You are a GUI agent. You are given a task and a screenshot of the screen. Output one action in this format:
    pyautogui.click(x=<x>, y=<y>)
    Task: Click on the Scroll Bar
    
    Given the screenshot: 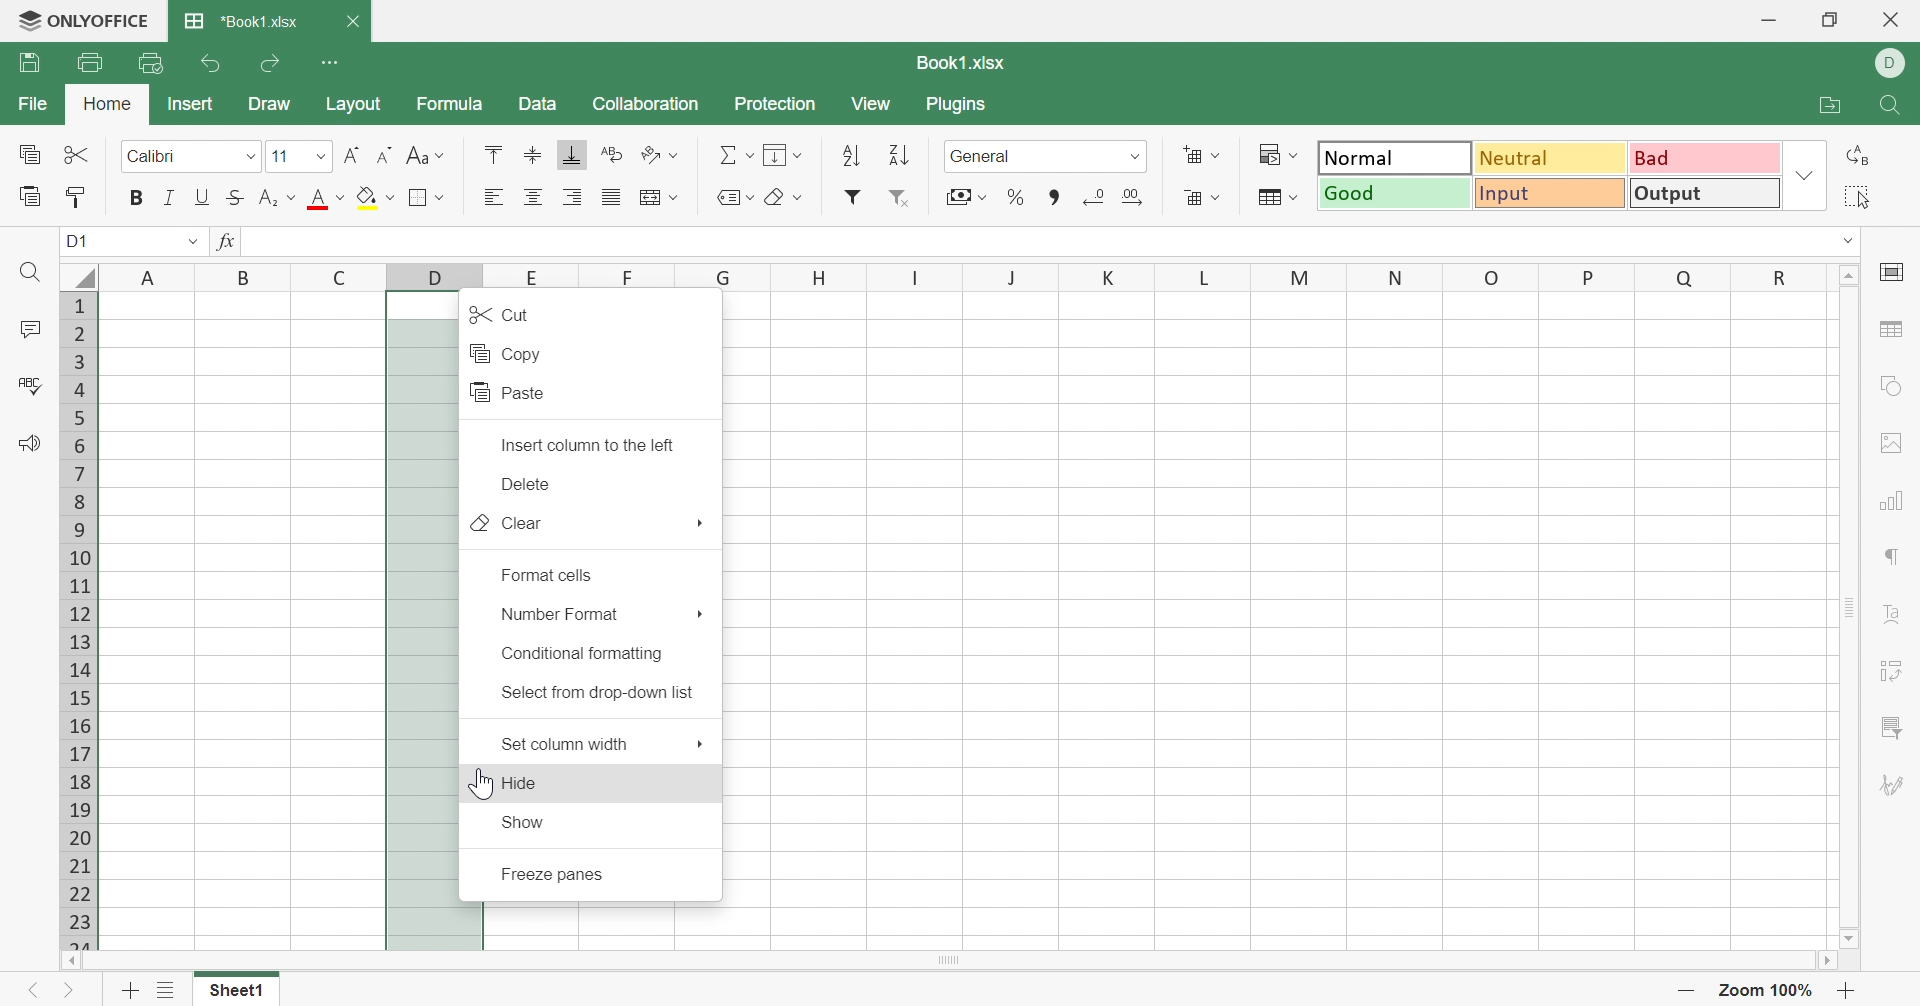 What is the action you would take?
    pyautogui.click(x=945, y=962)
    